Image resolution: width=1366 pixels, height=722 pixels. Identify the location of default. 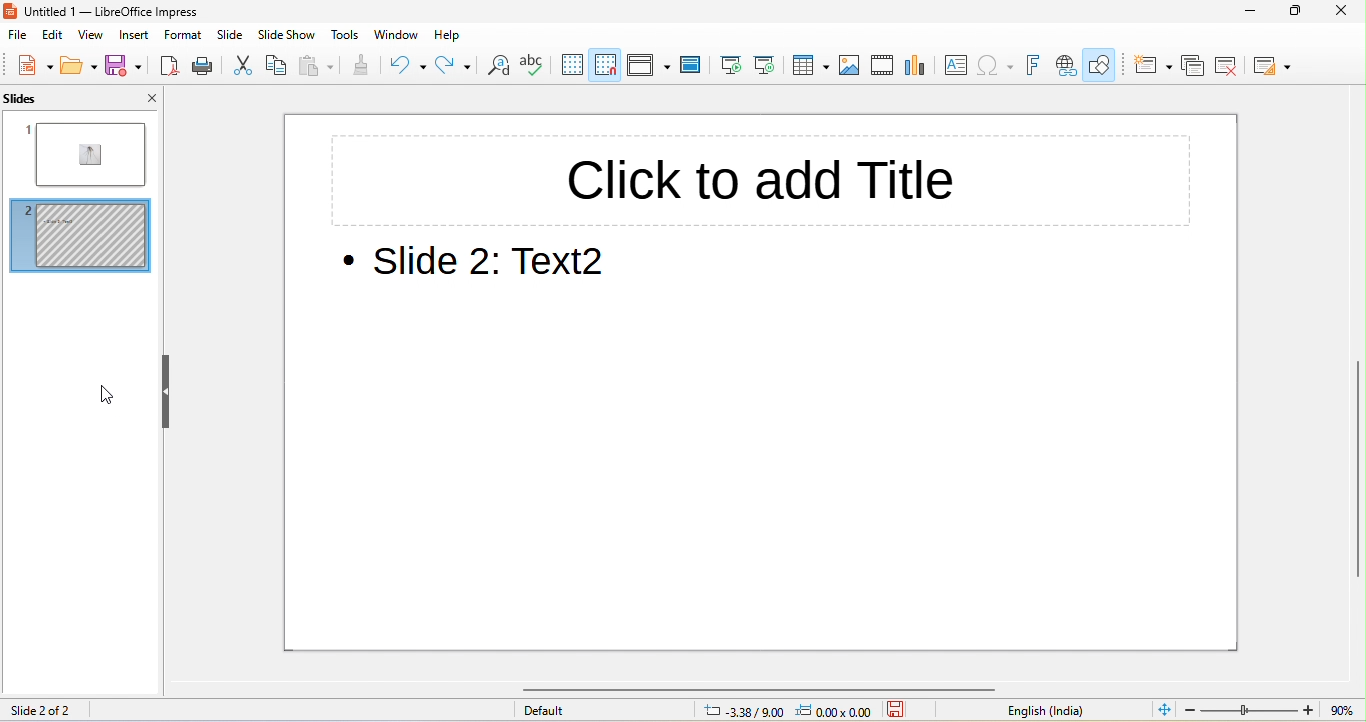
(599, 711).